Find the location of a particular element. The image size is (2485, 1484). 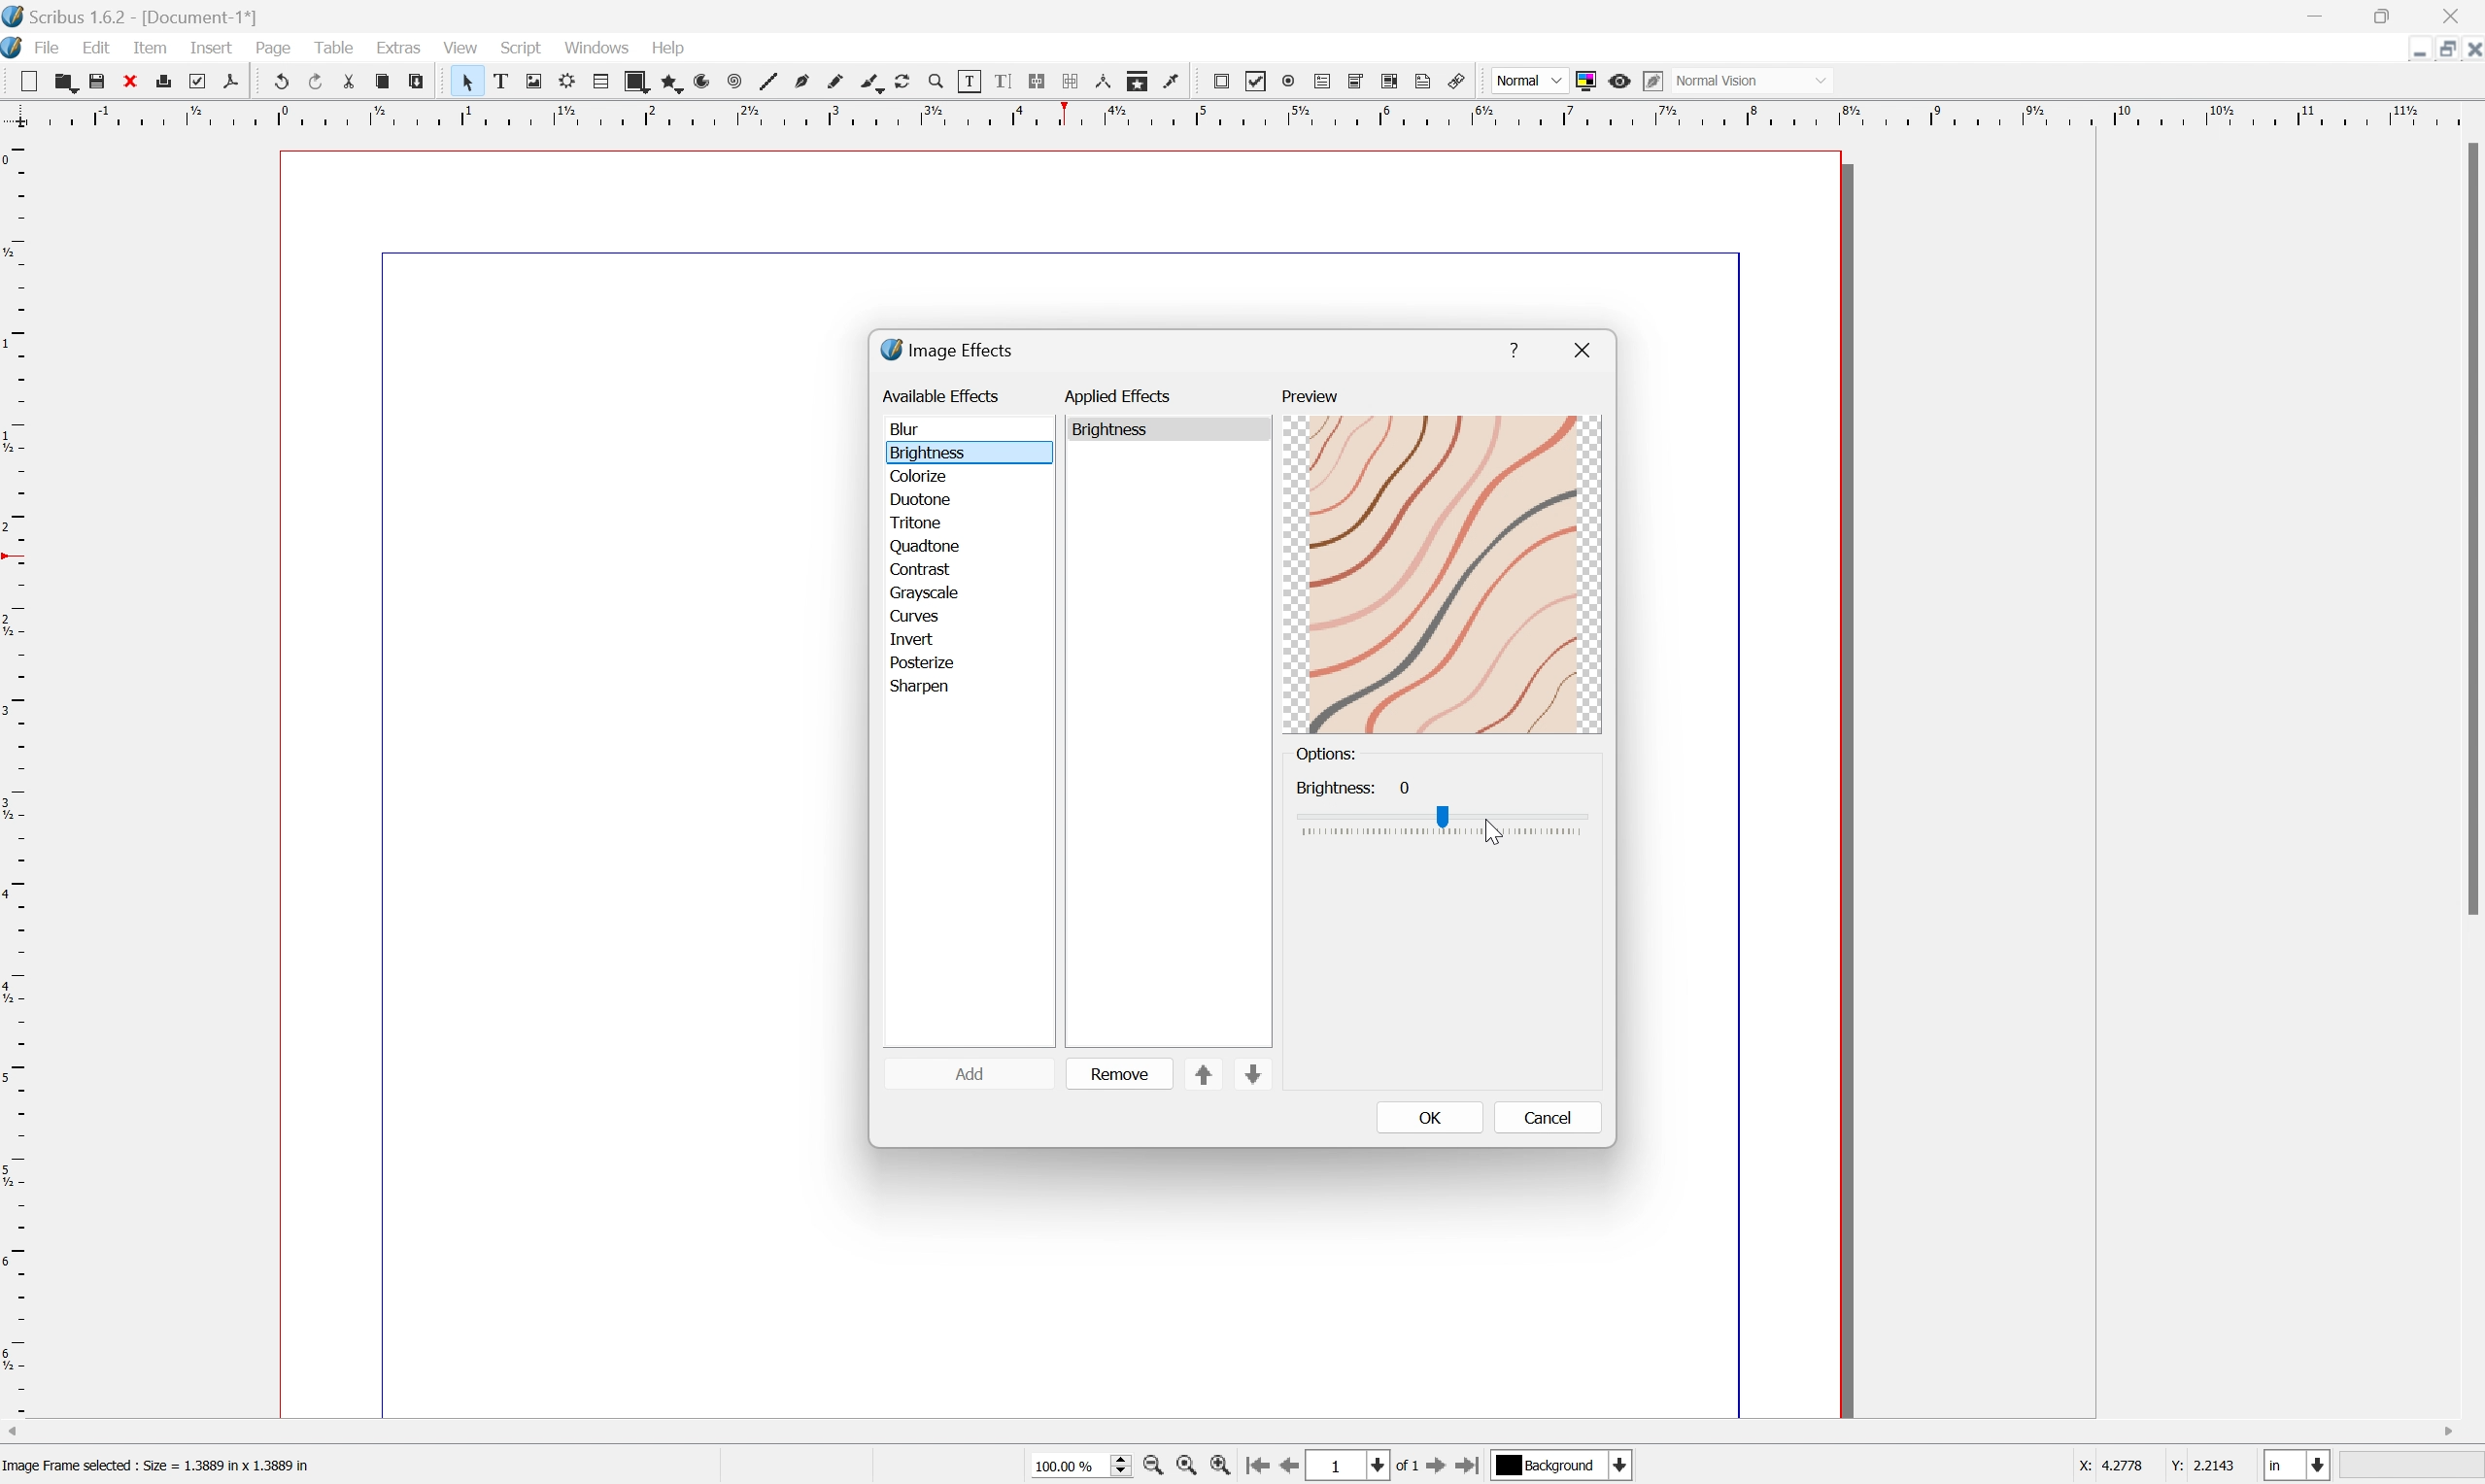

Table is located at coordinates (601, 81).